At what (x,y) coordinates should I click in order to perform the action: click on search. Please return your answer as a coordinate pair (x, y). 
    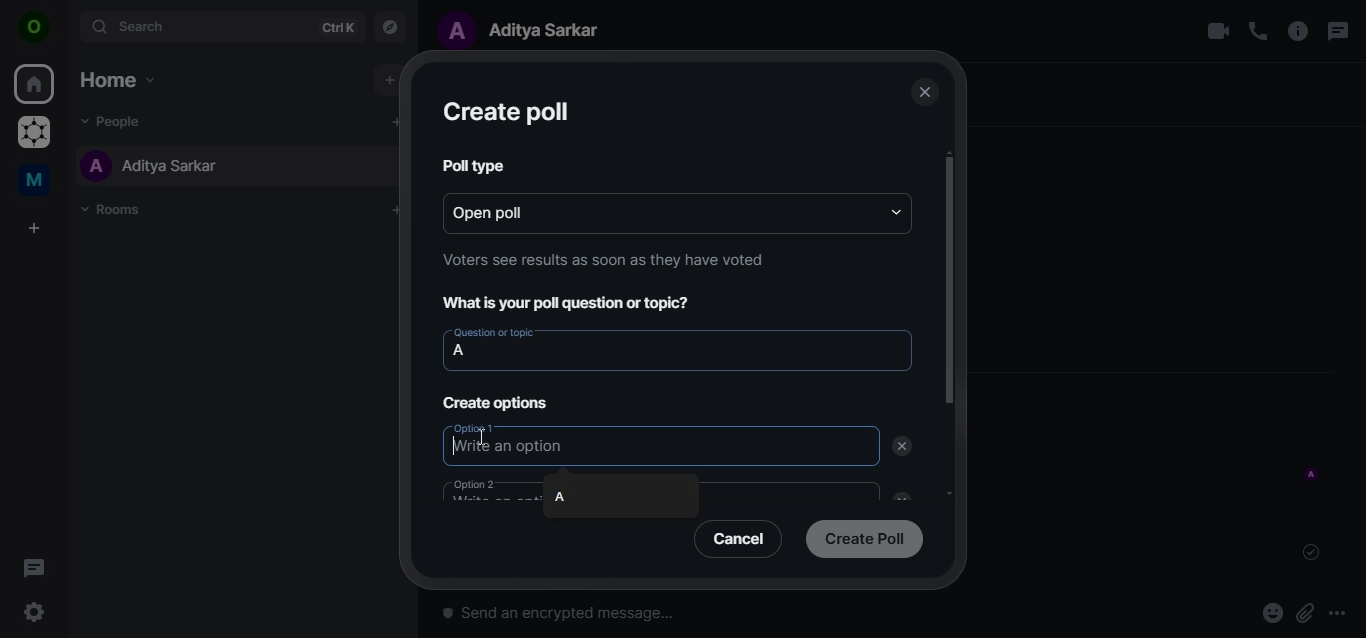
    Looking at the image, I should click on (220, 26).